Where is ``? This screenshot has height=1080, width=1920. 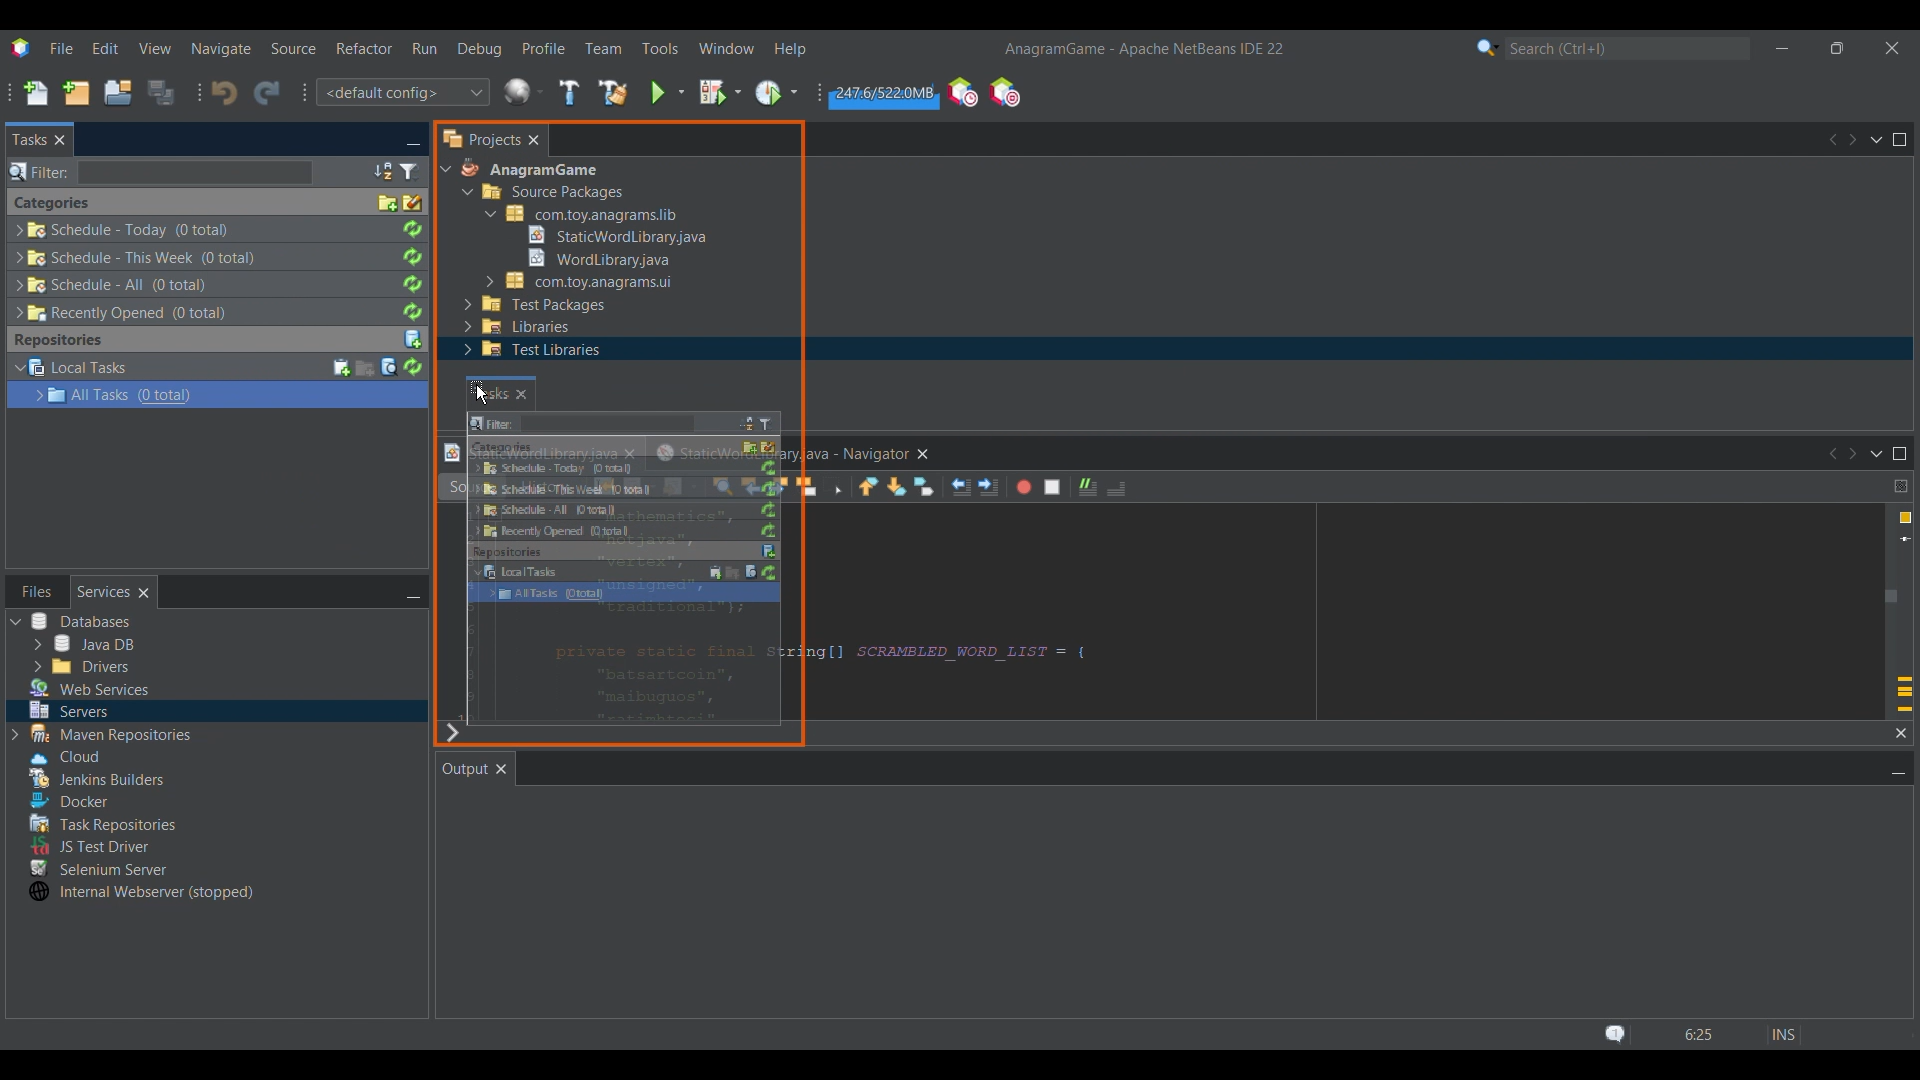  is located at coordinates (79, 665).